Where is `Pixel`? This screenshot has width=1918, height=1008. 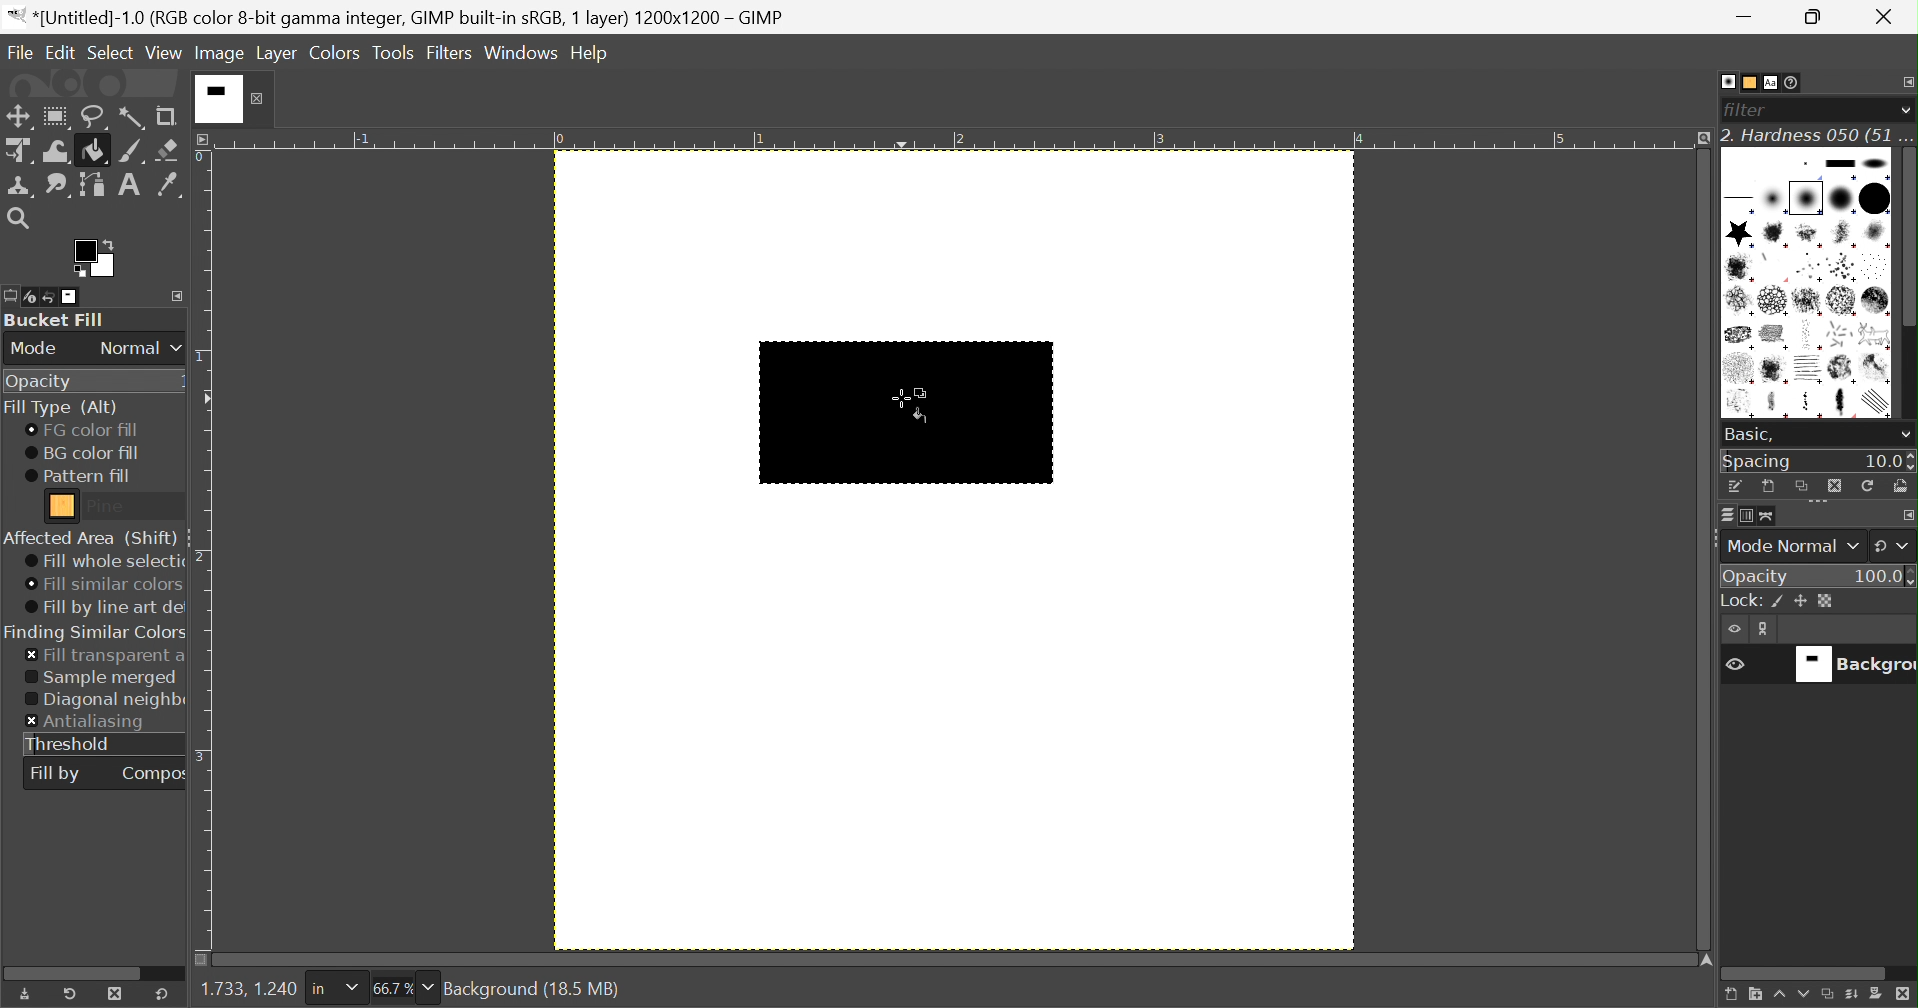 Pixel is located at coordinates (1806, 164).